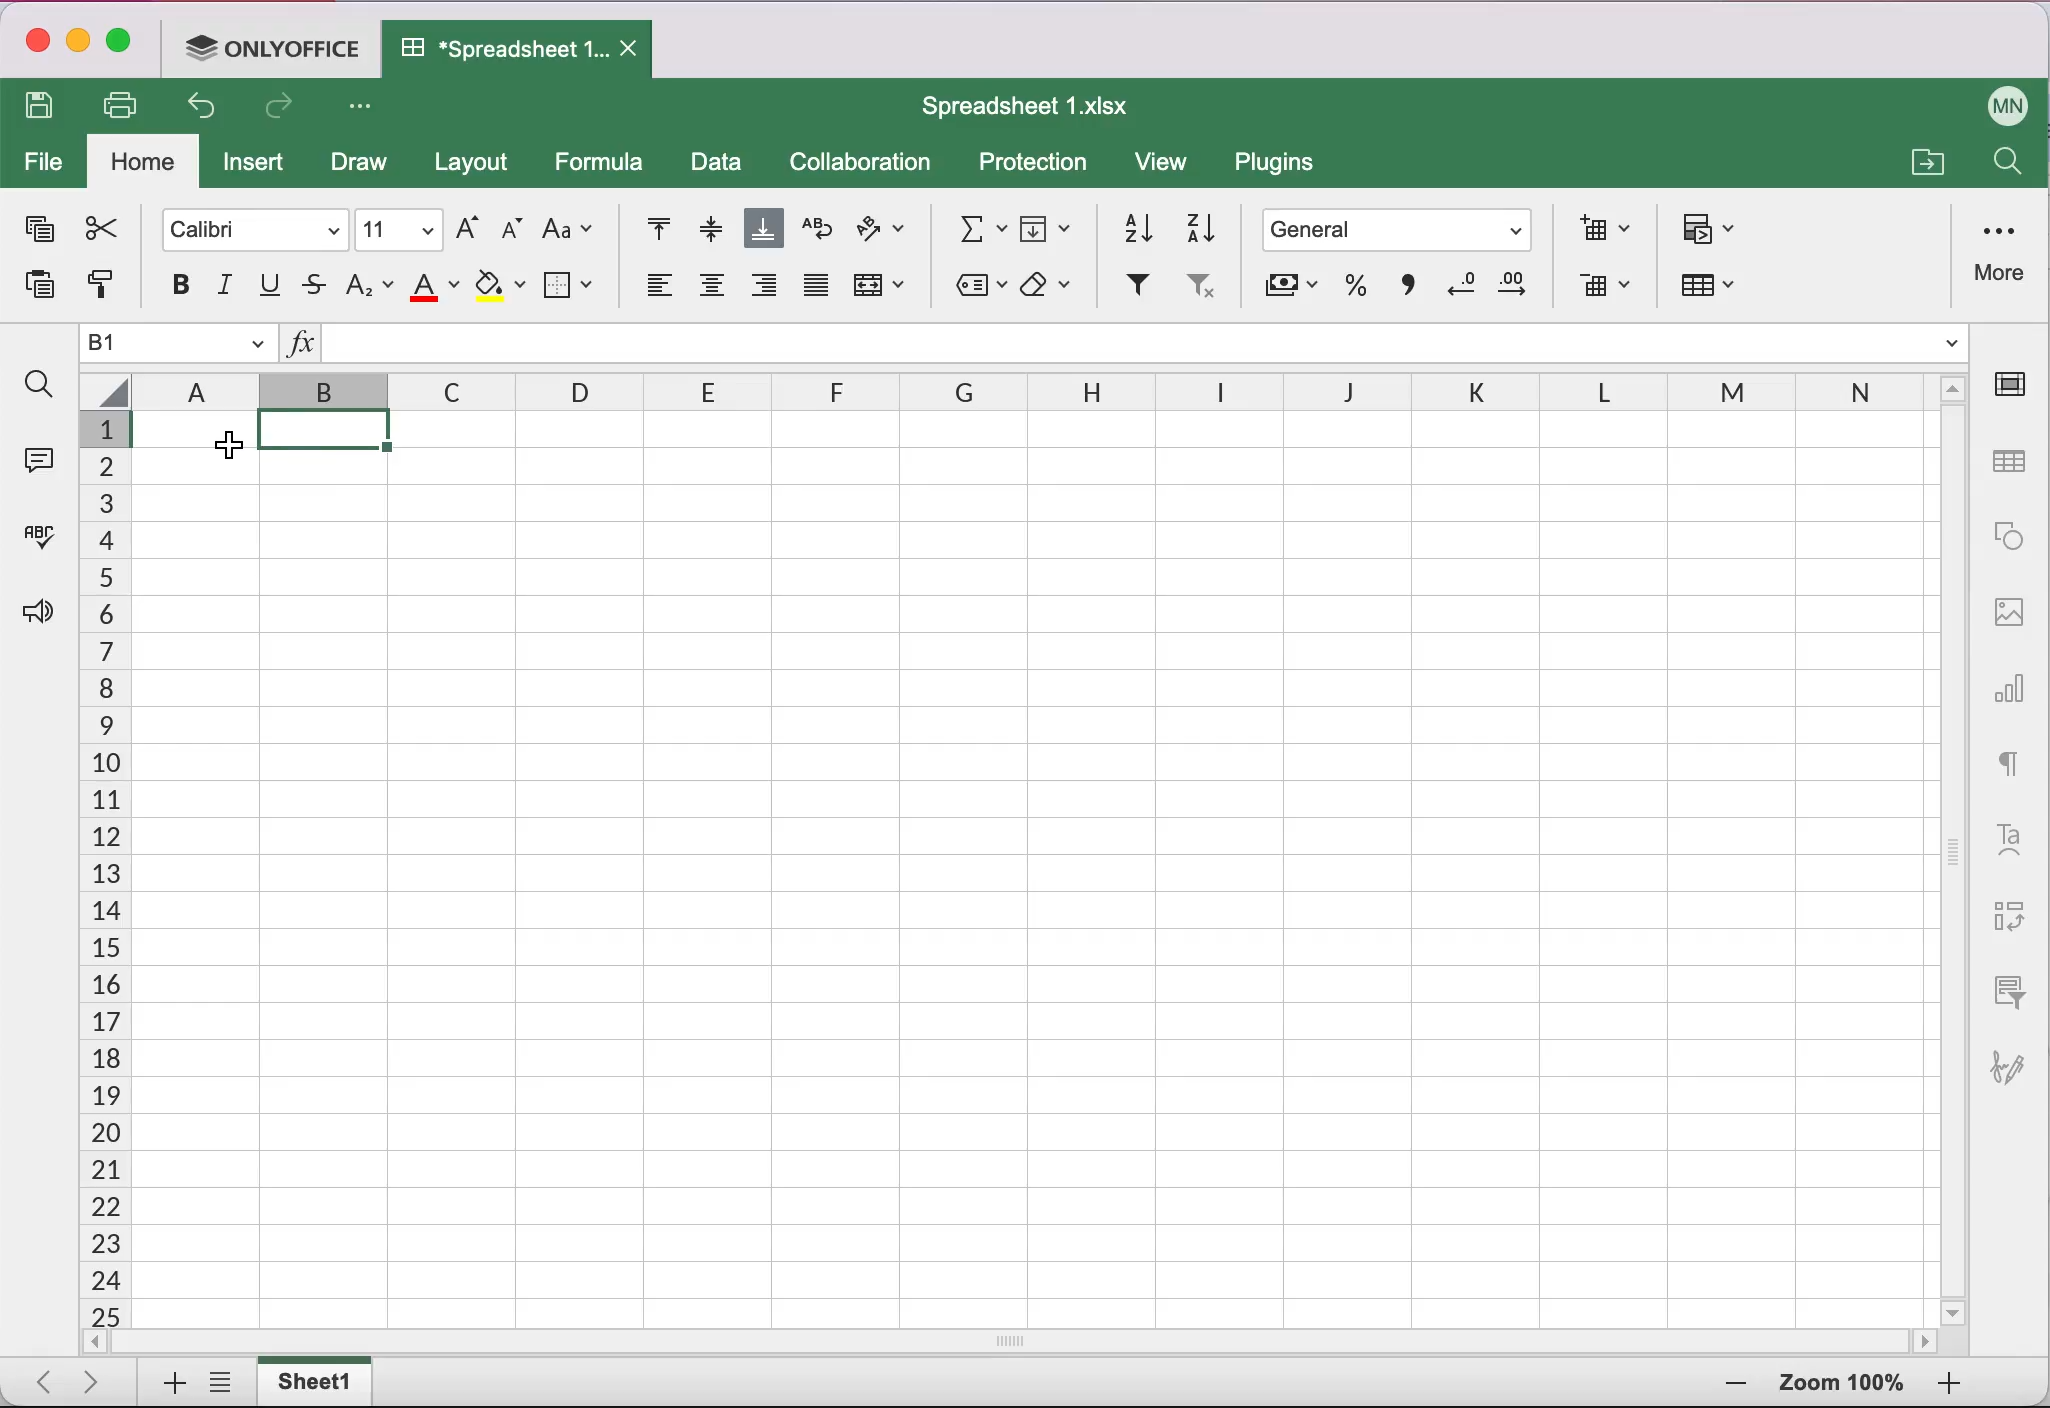  What do you see at coordinates (1284, 167) in the screenshot?
I see `plugins` at bounding box center [1284, 167].